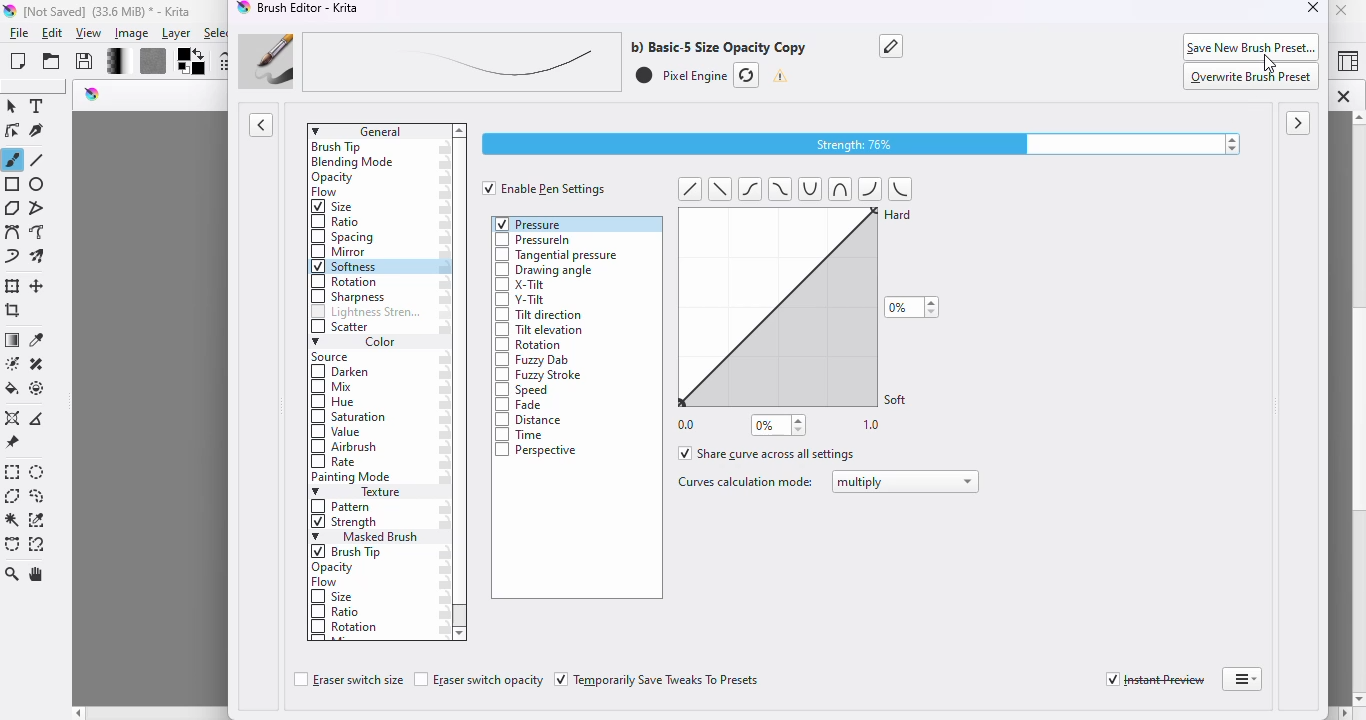 The height and width of the screenshot is (720, 1366). What do you see at coordinates (873, 426) in the screenshot?
I see `1.0` at bounding box center [873, 426].